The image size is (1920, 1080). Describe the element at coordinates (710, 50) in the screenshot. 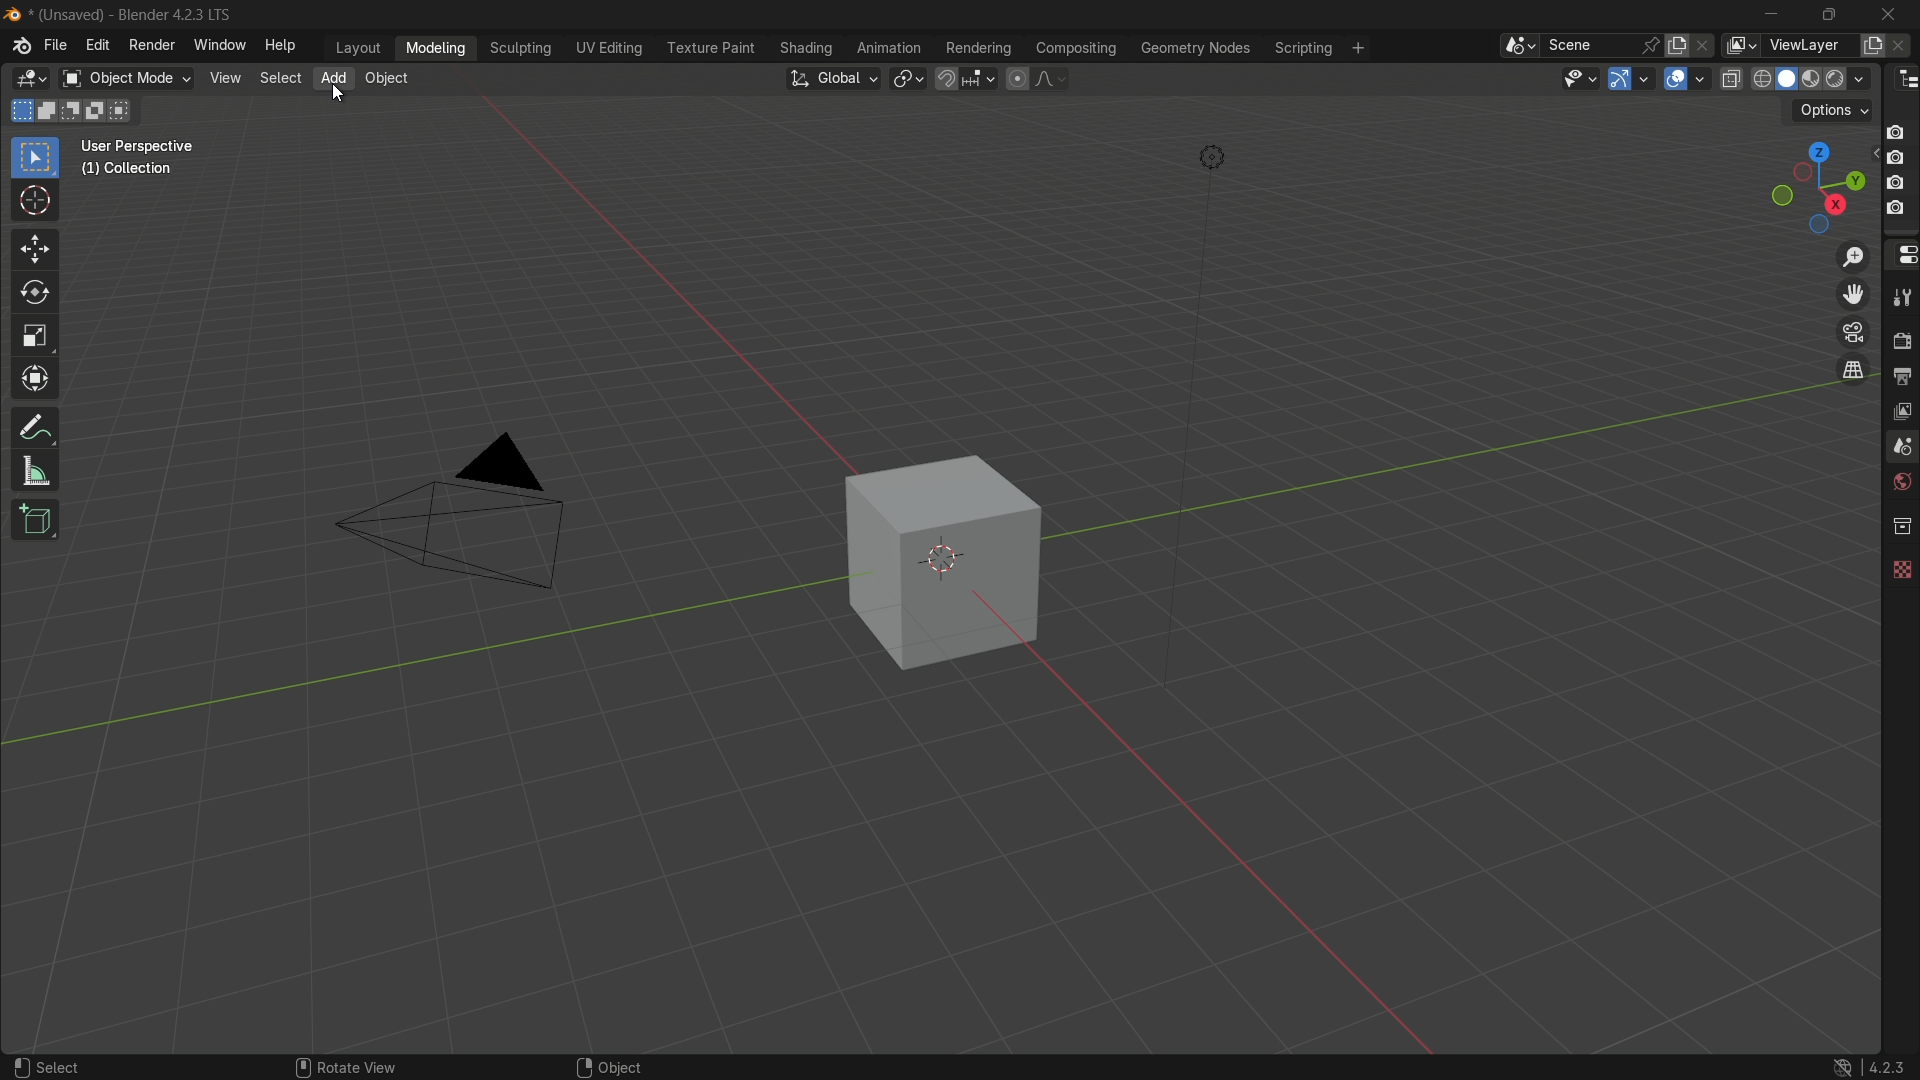

I see `texture paint menu` at that location.